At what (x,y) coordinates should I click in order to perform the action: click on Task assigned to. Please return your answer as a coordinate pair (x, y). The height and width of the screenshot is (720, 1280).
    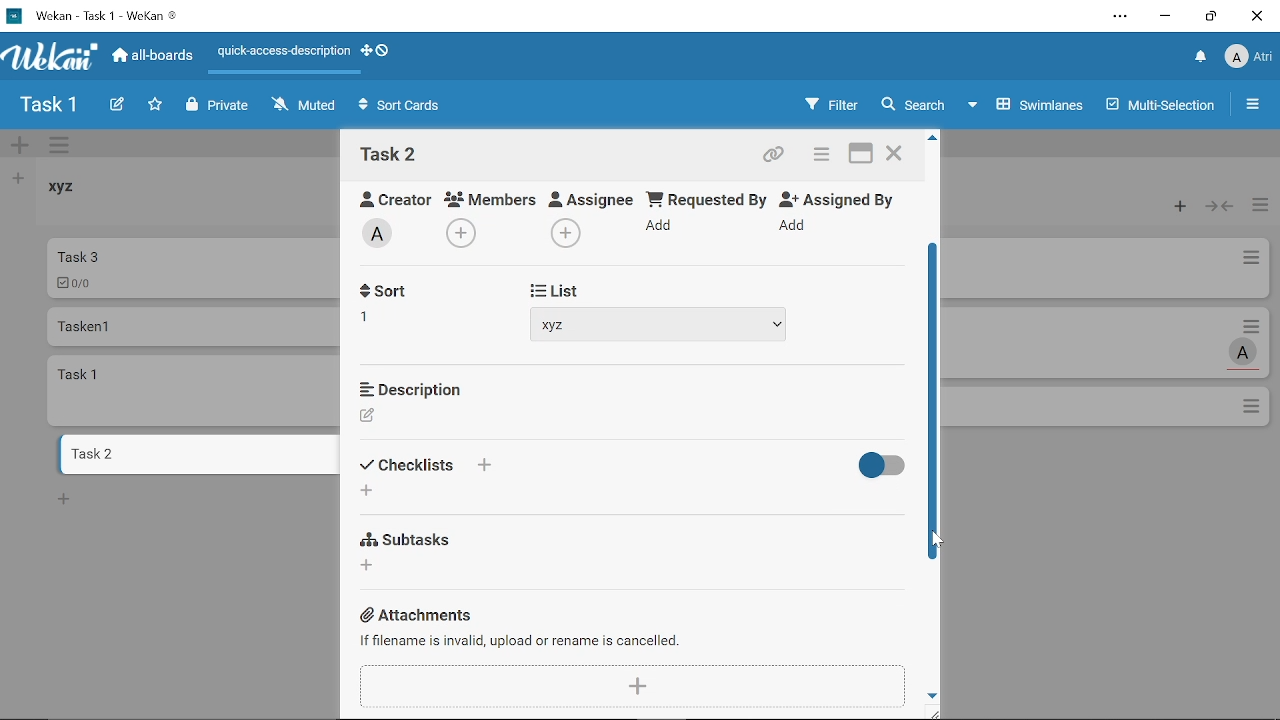
    Looking at the image, I should click on (1245, 352).